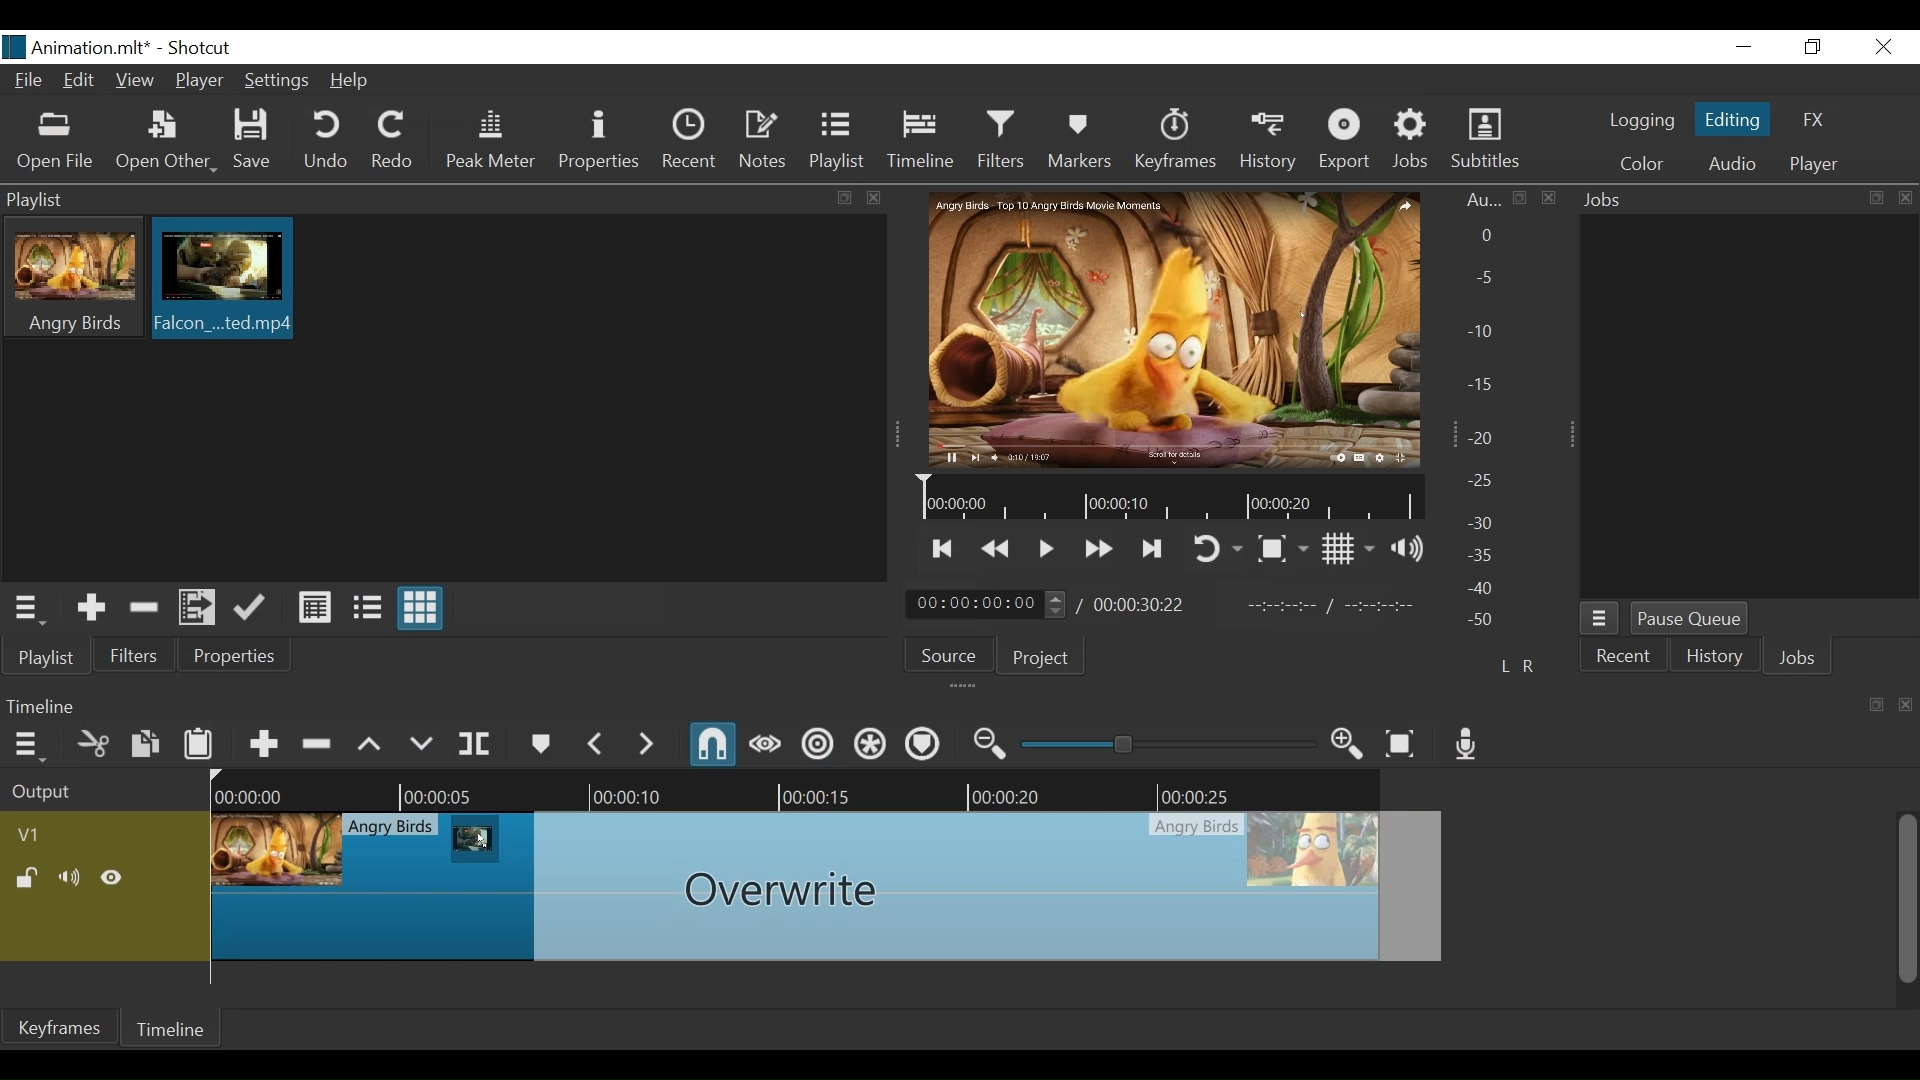 The height and width of the screenshot is (1080, 1920). Describe the element at coordinates (113, 878) in the screenshot. I see `Hide` at that location.